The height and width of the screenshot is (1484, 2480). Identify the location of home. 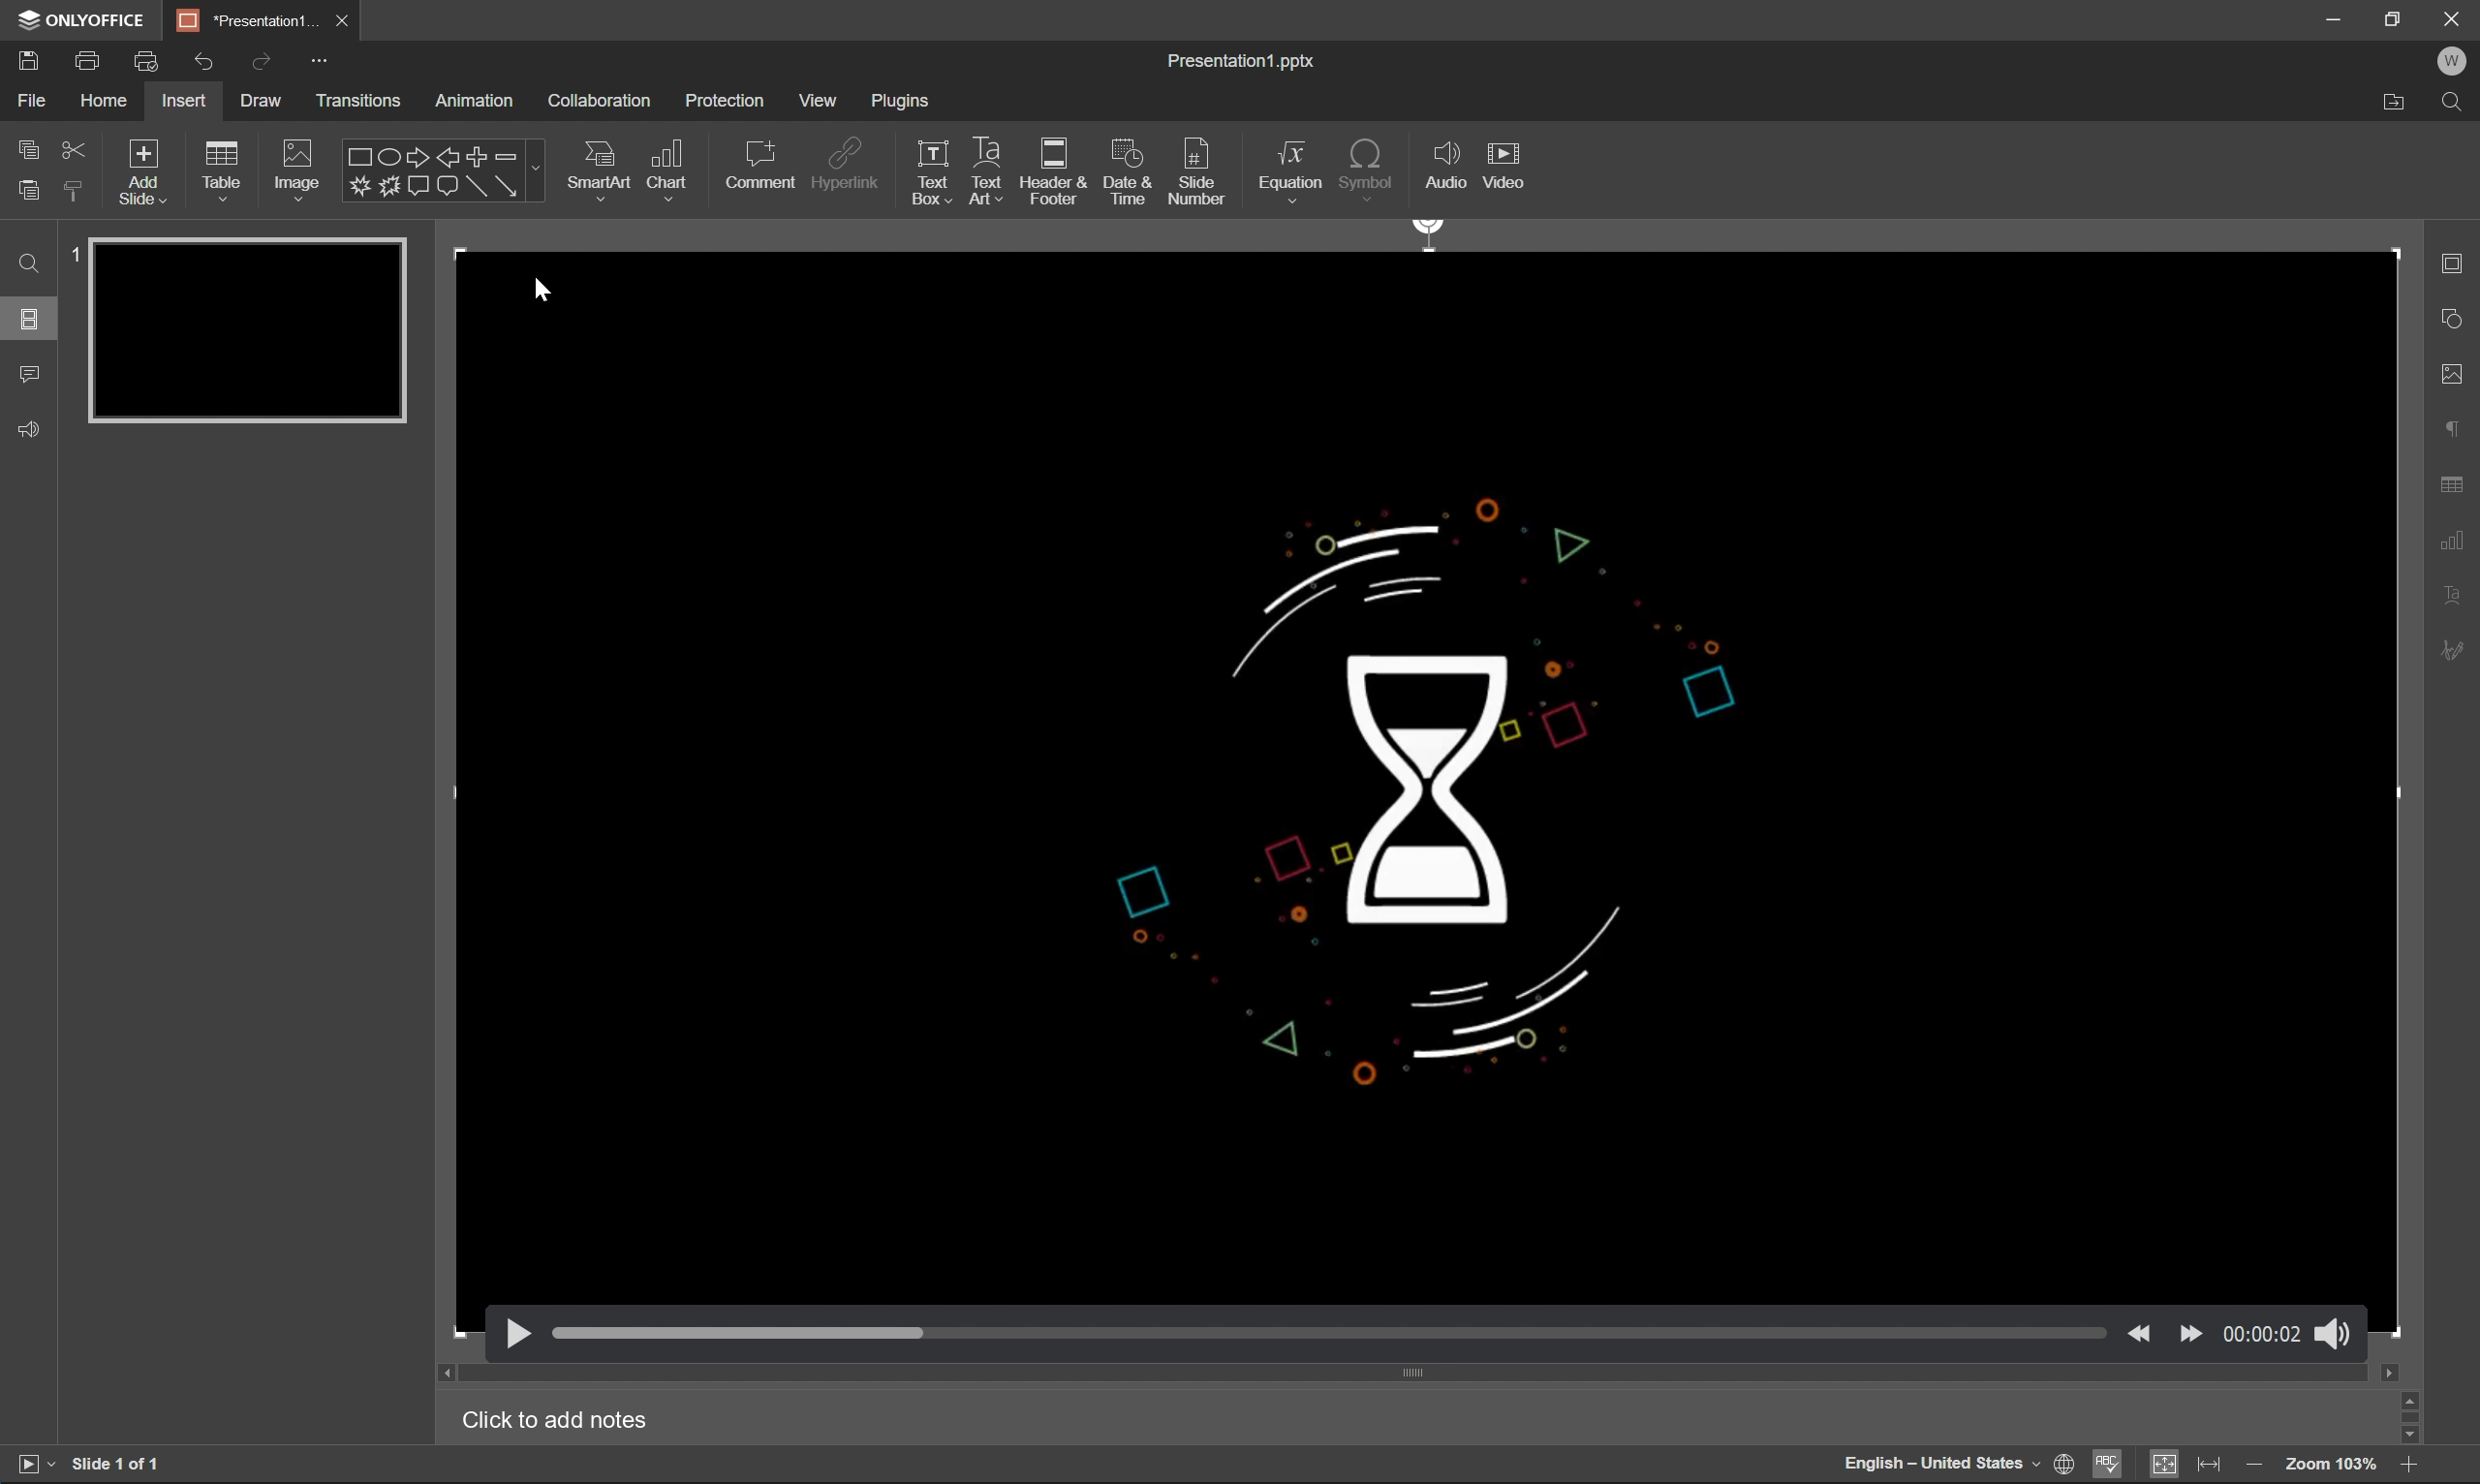
(106, 99).